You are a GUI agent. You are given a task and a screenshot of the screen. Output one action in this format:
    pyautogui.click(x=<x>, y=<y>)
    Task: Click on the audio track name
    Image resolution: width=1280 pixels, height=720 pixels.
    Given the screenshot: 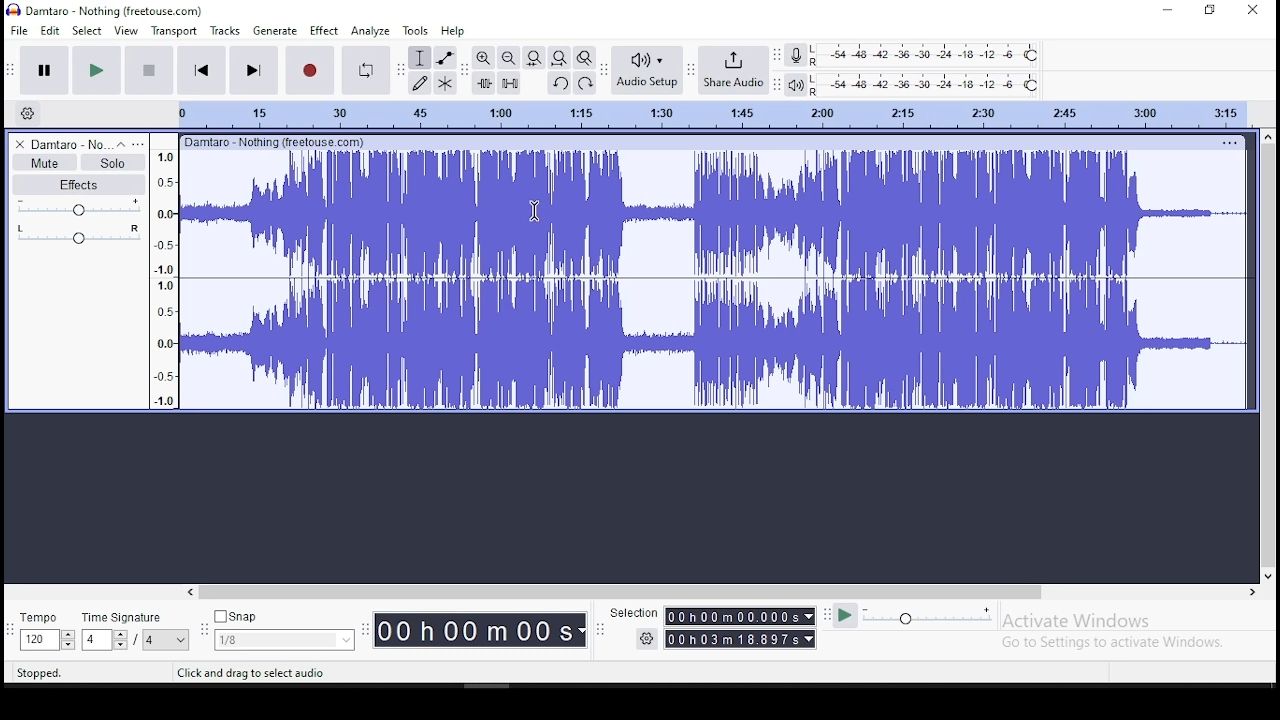 What is the action you would take?
    pyautogui.click(x=66, y=143)
    